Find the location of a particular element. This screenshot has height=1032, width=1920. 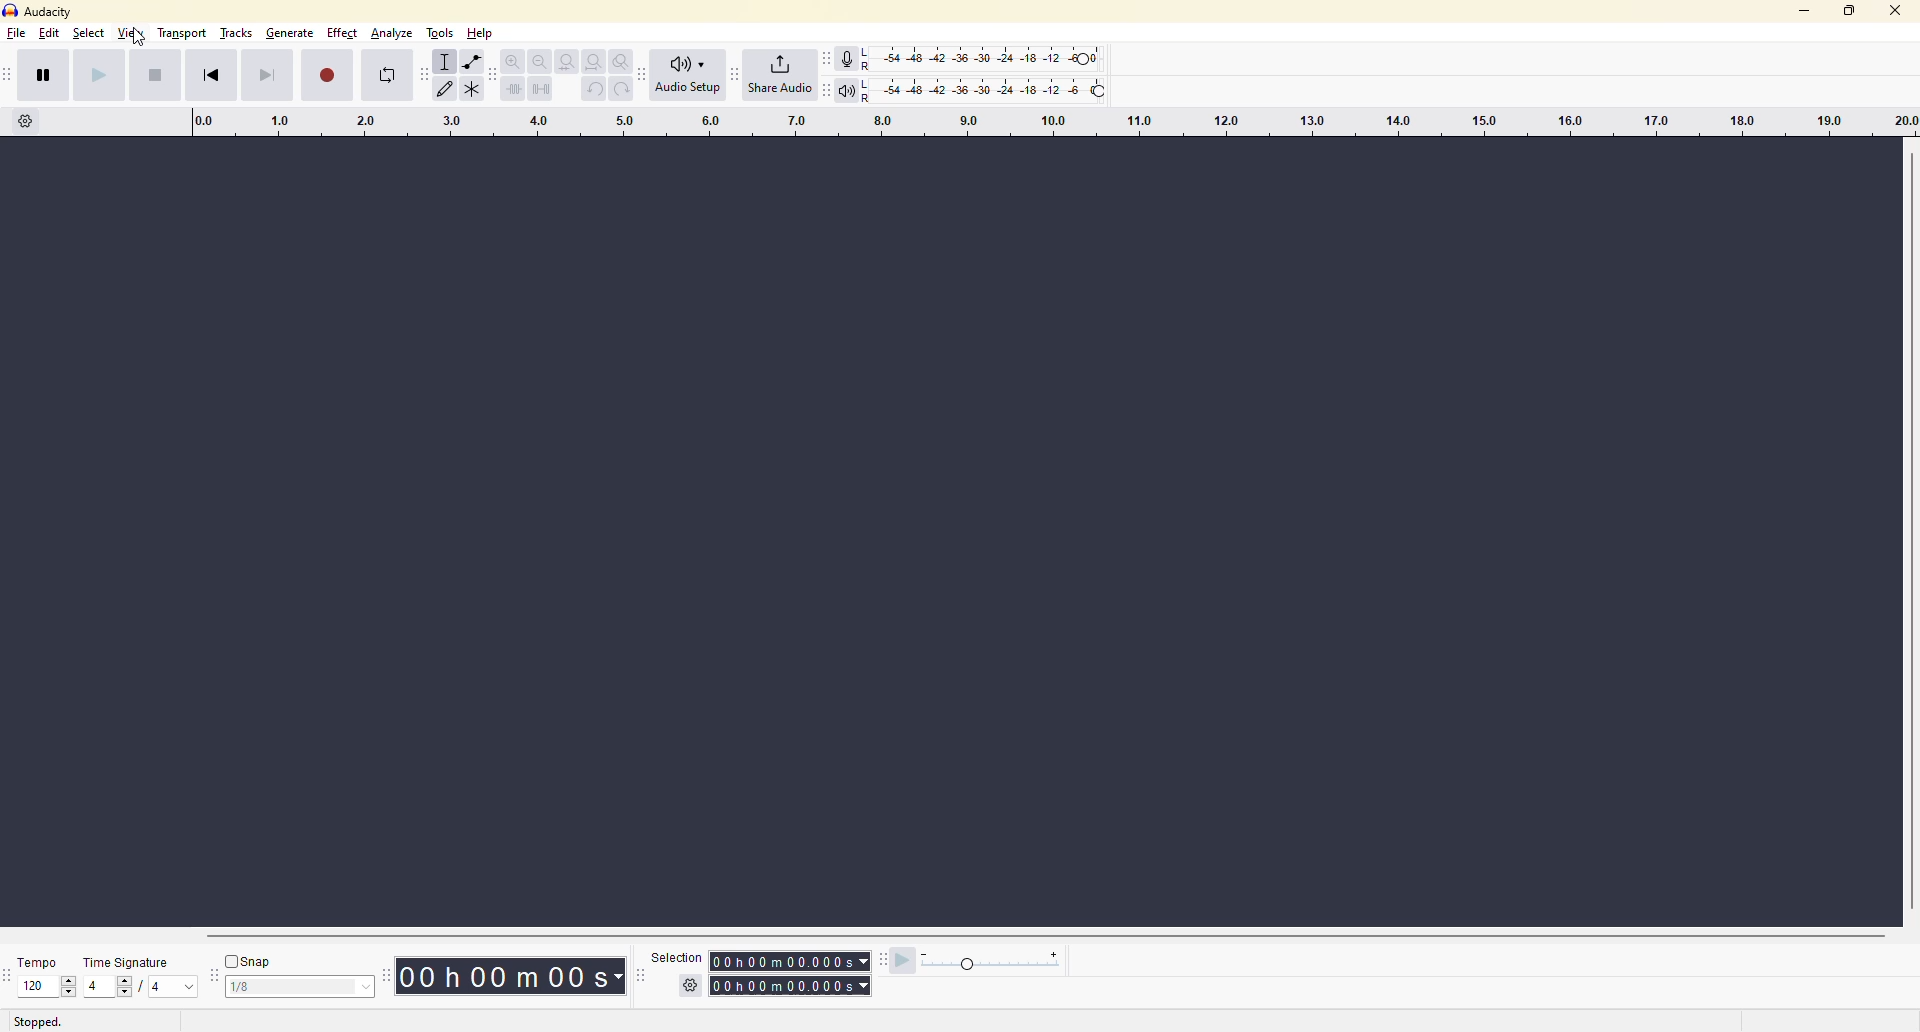

fit selection to width is located at coordinates (568, 63).